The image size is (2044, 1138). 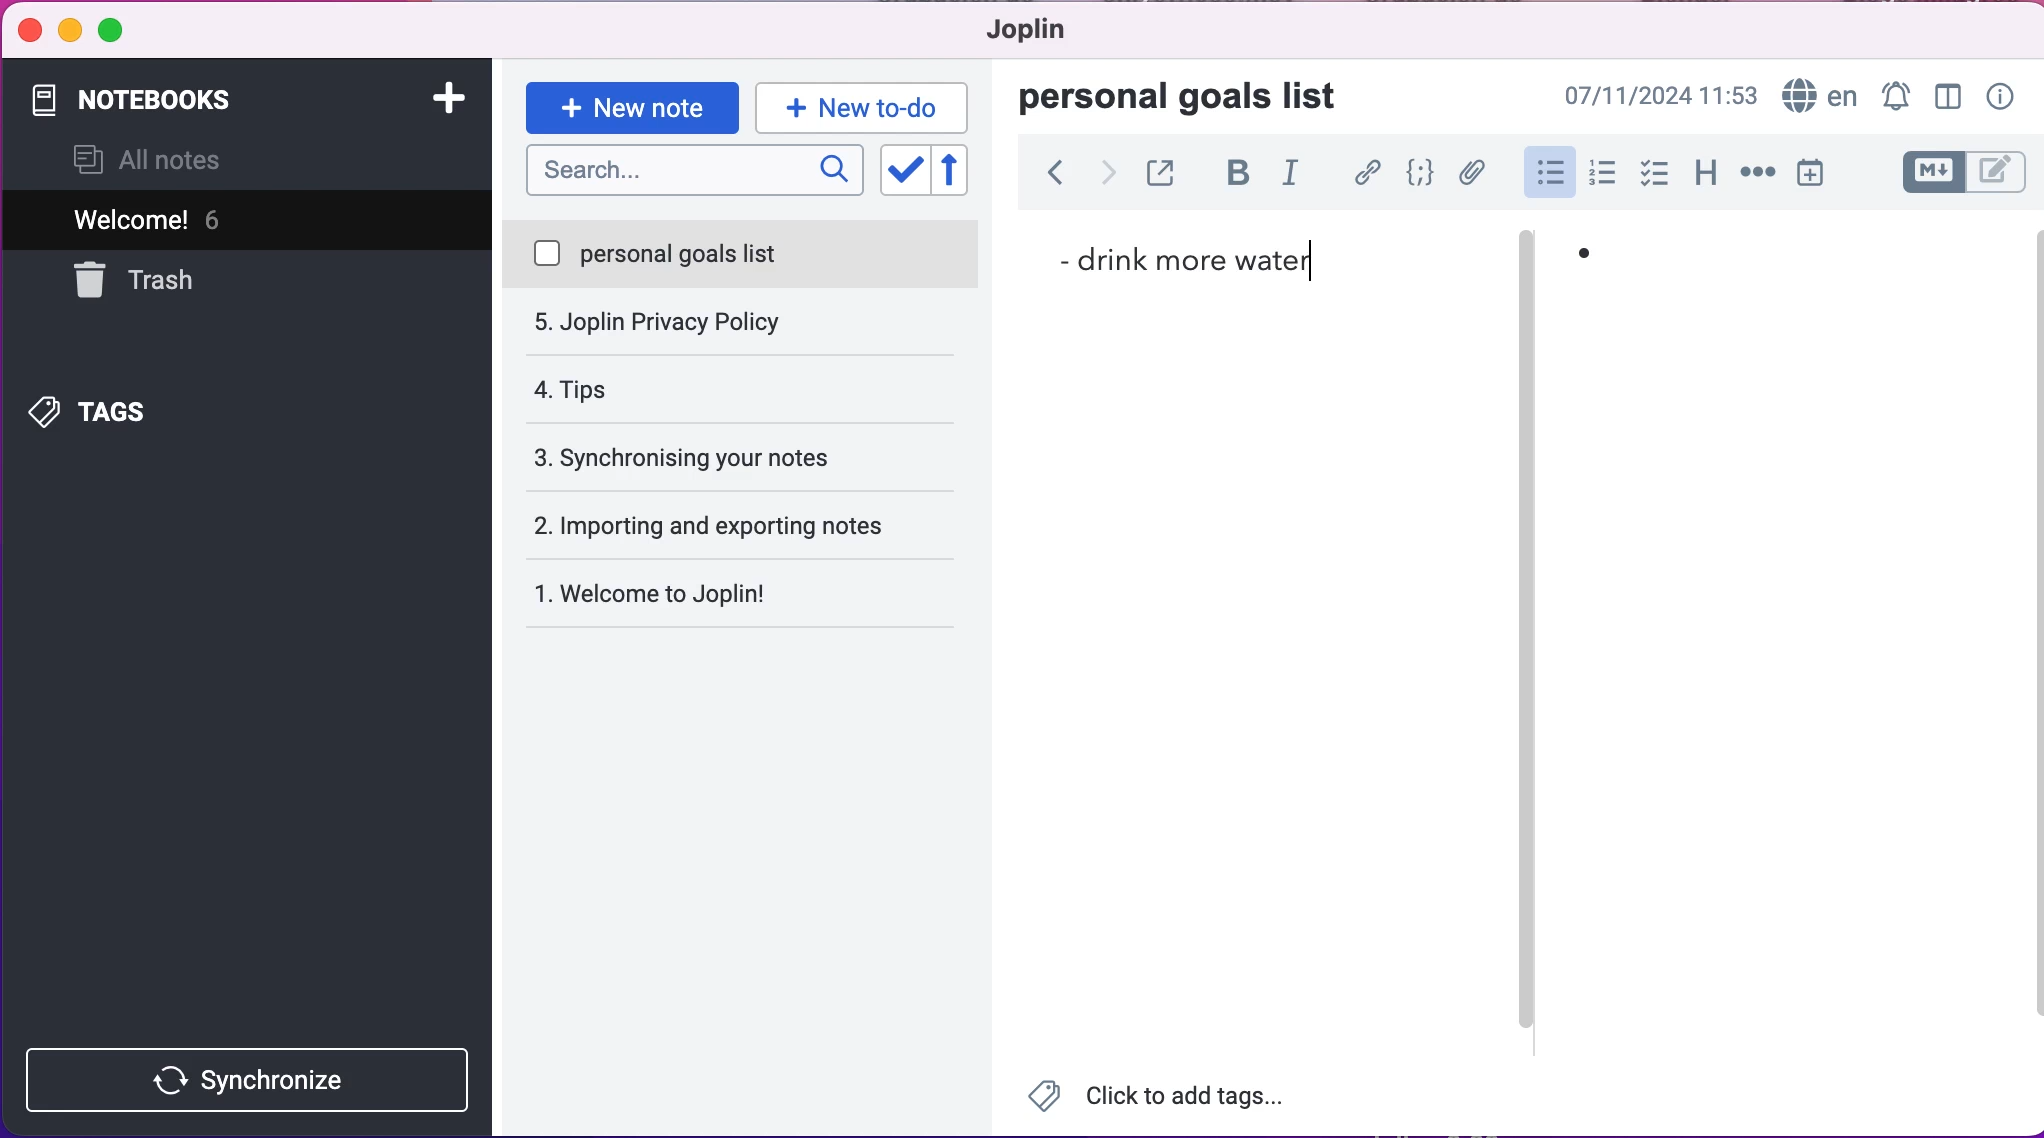 What do you see at coordinates (962, 171) in the screenshot?
I see `reverse sort order` at bounding box center [962, 171].